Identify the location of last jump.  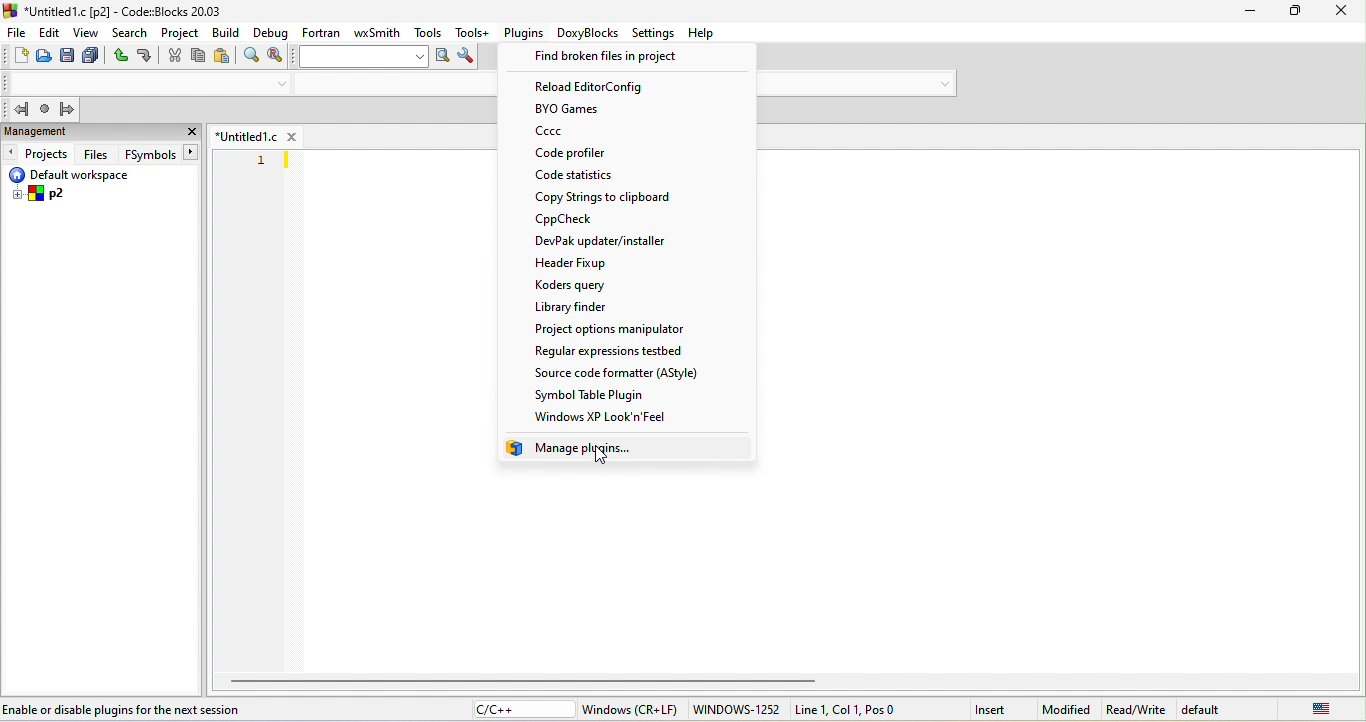
(45, 110).